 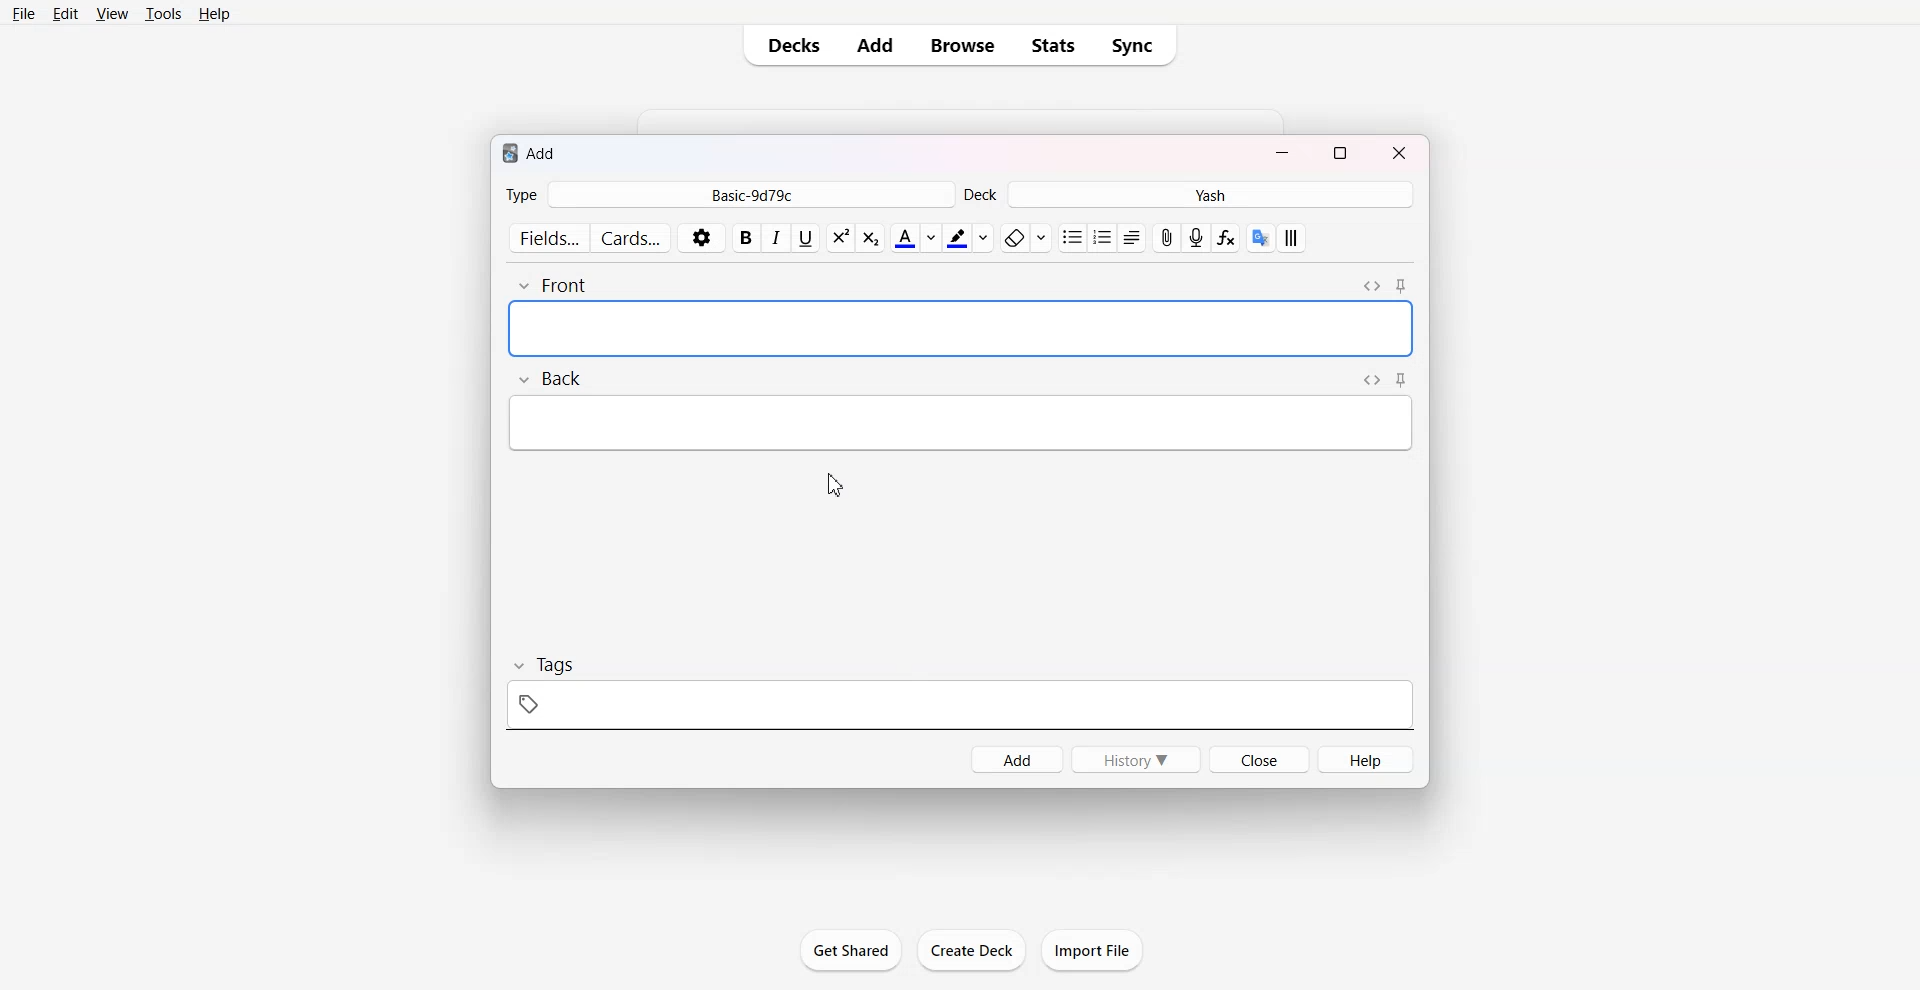 I want to click on Italic, so click(x=777, y=239).